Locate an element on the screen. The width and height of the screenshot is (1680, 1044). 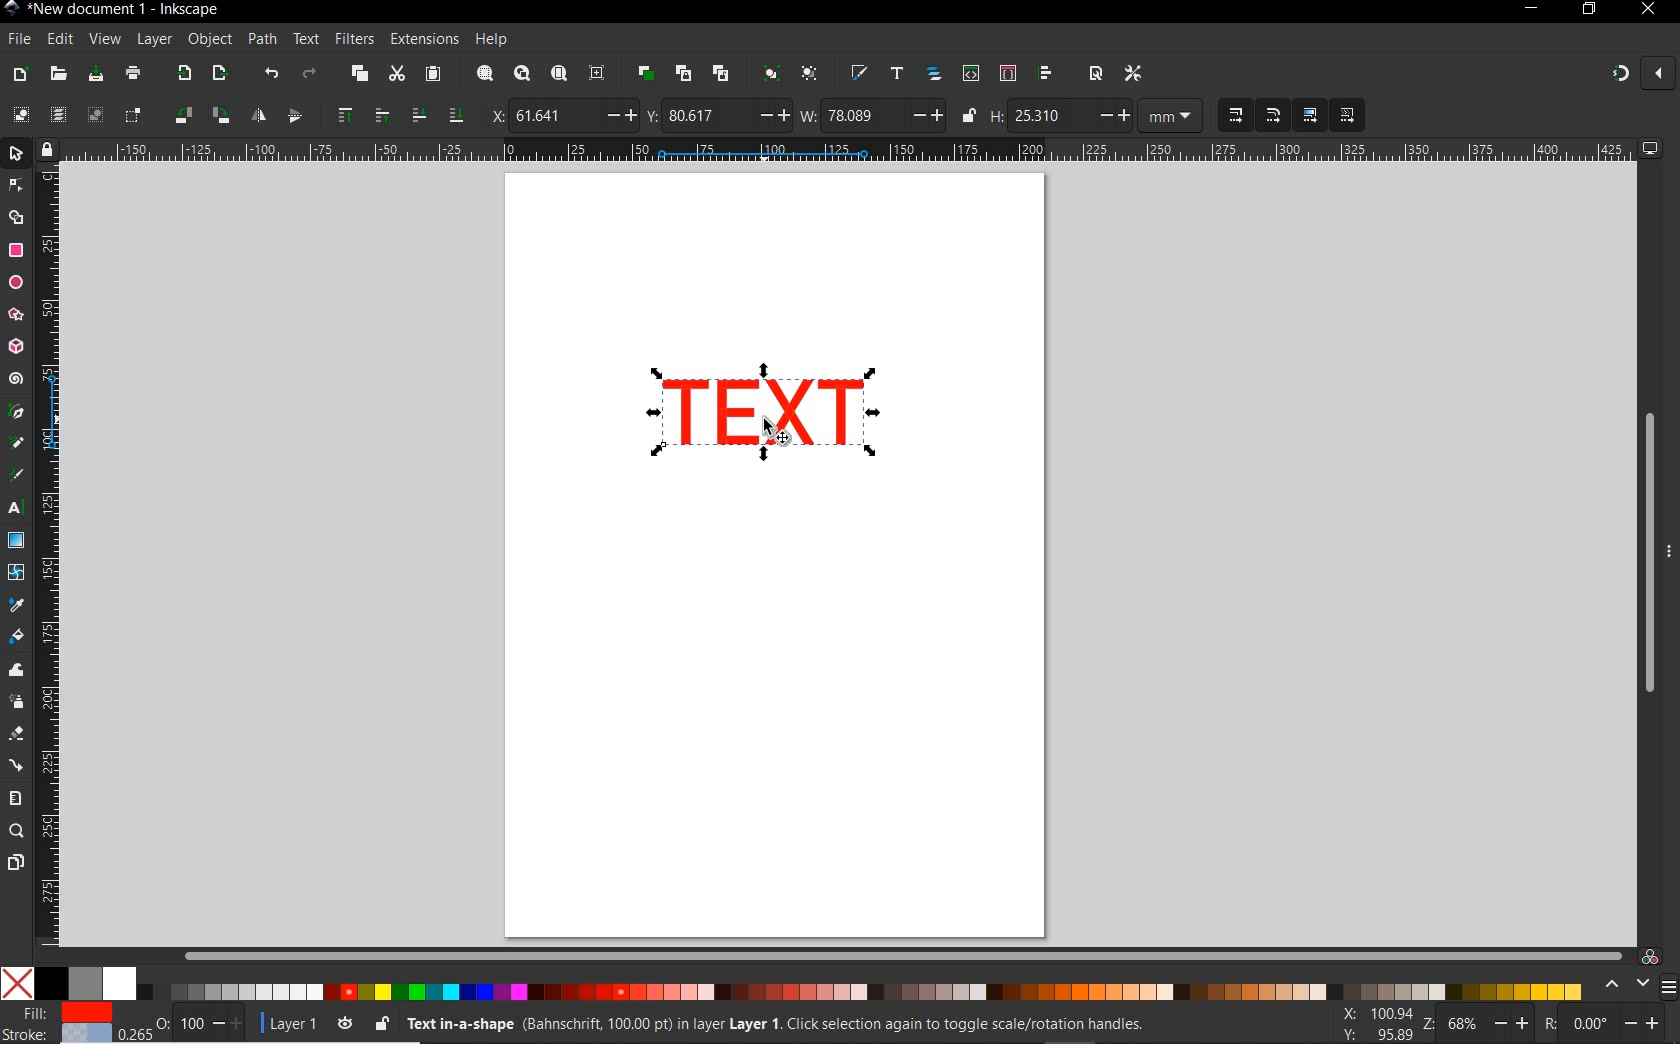
RESTORE DOWN is located at coordinates (1588, 10).